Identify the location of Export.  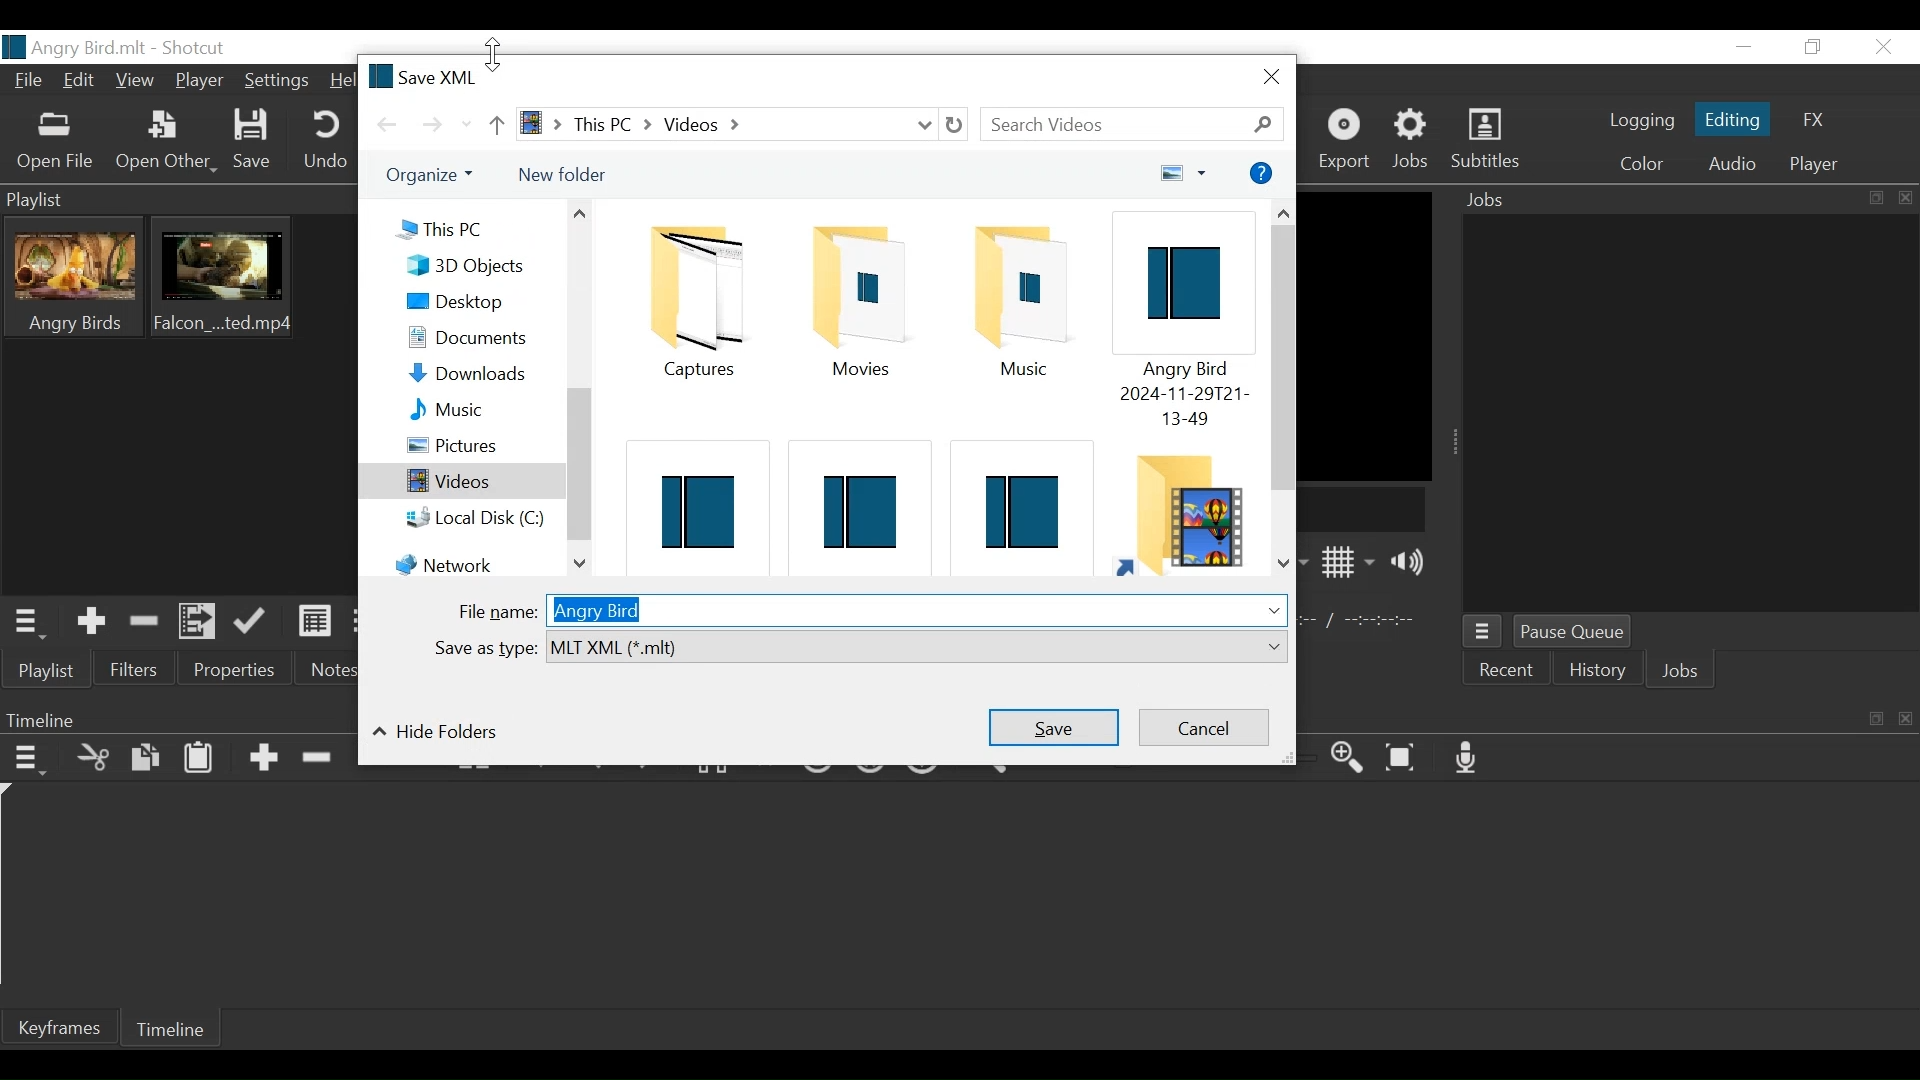
(1347, 140).